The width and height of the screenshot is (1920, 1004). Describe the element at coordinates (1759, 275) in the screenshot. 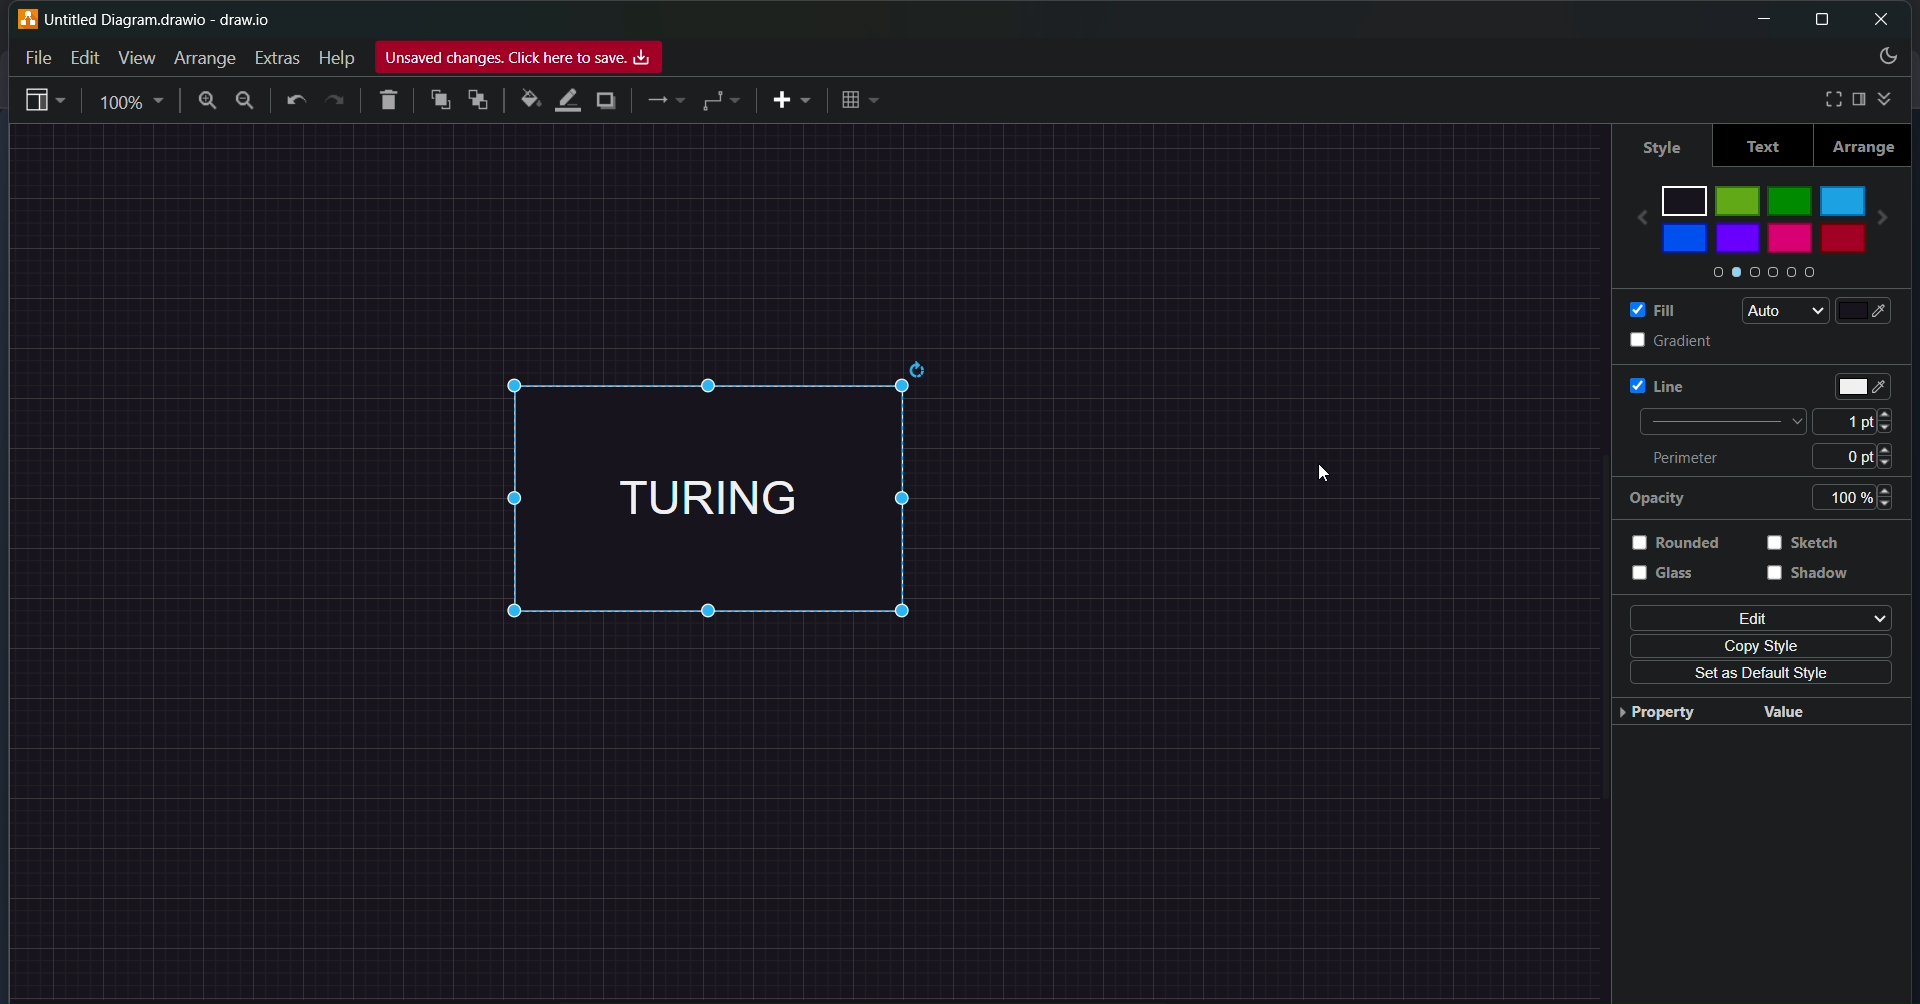

I see `color palletes` at that location.